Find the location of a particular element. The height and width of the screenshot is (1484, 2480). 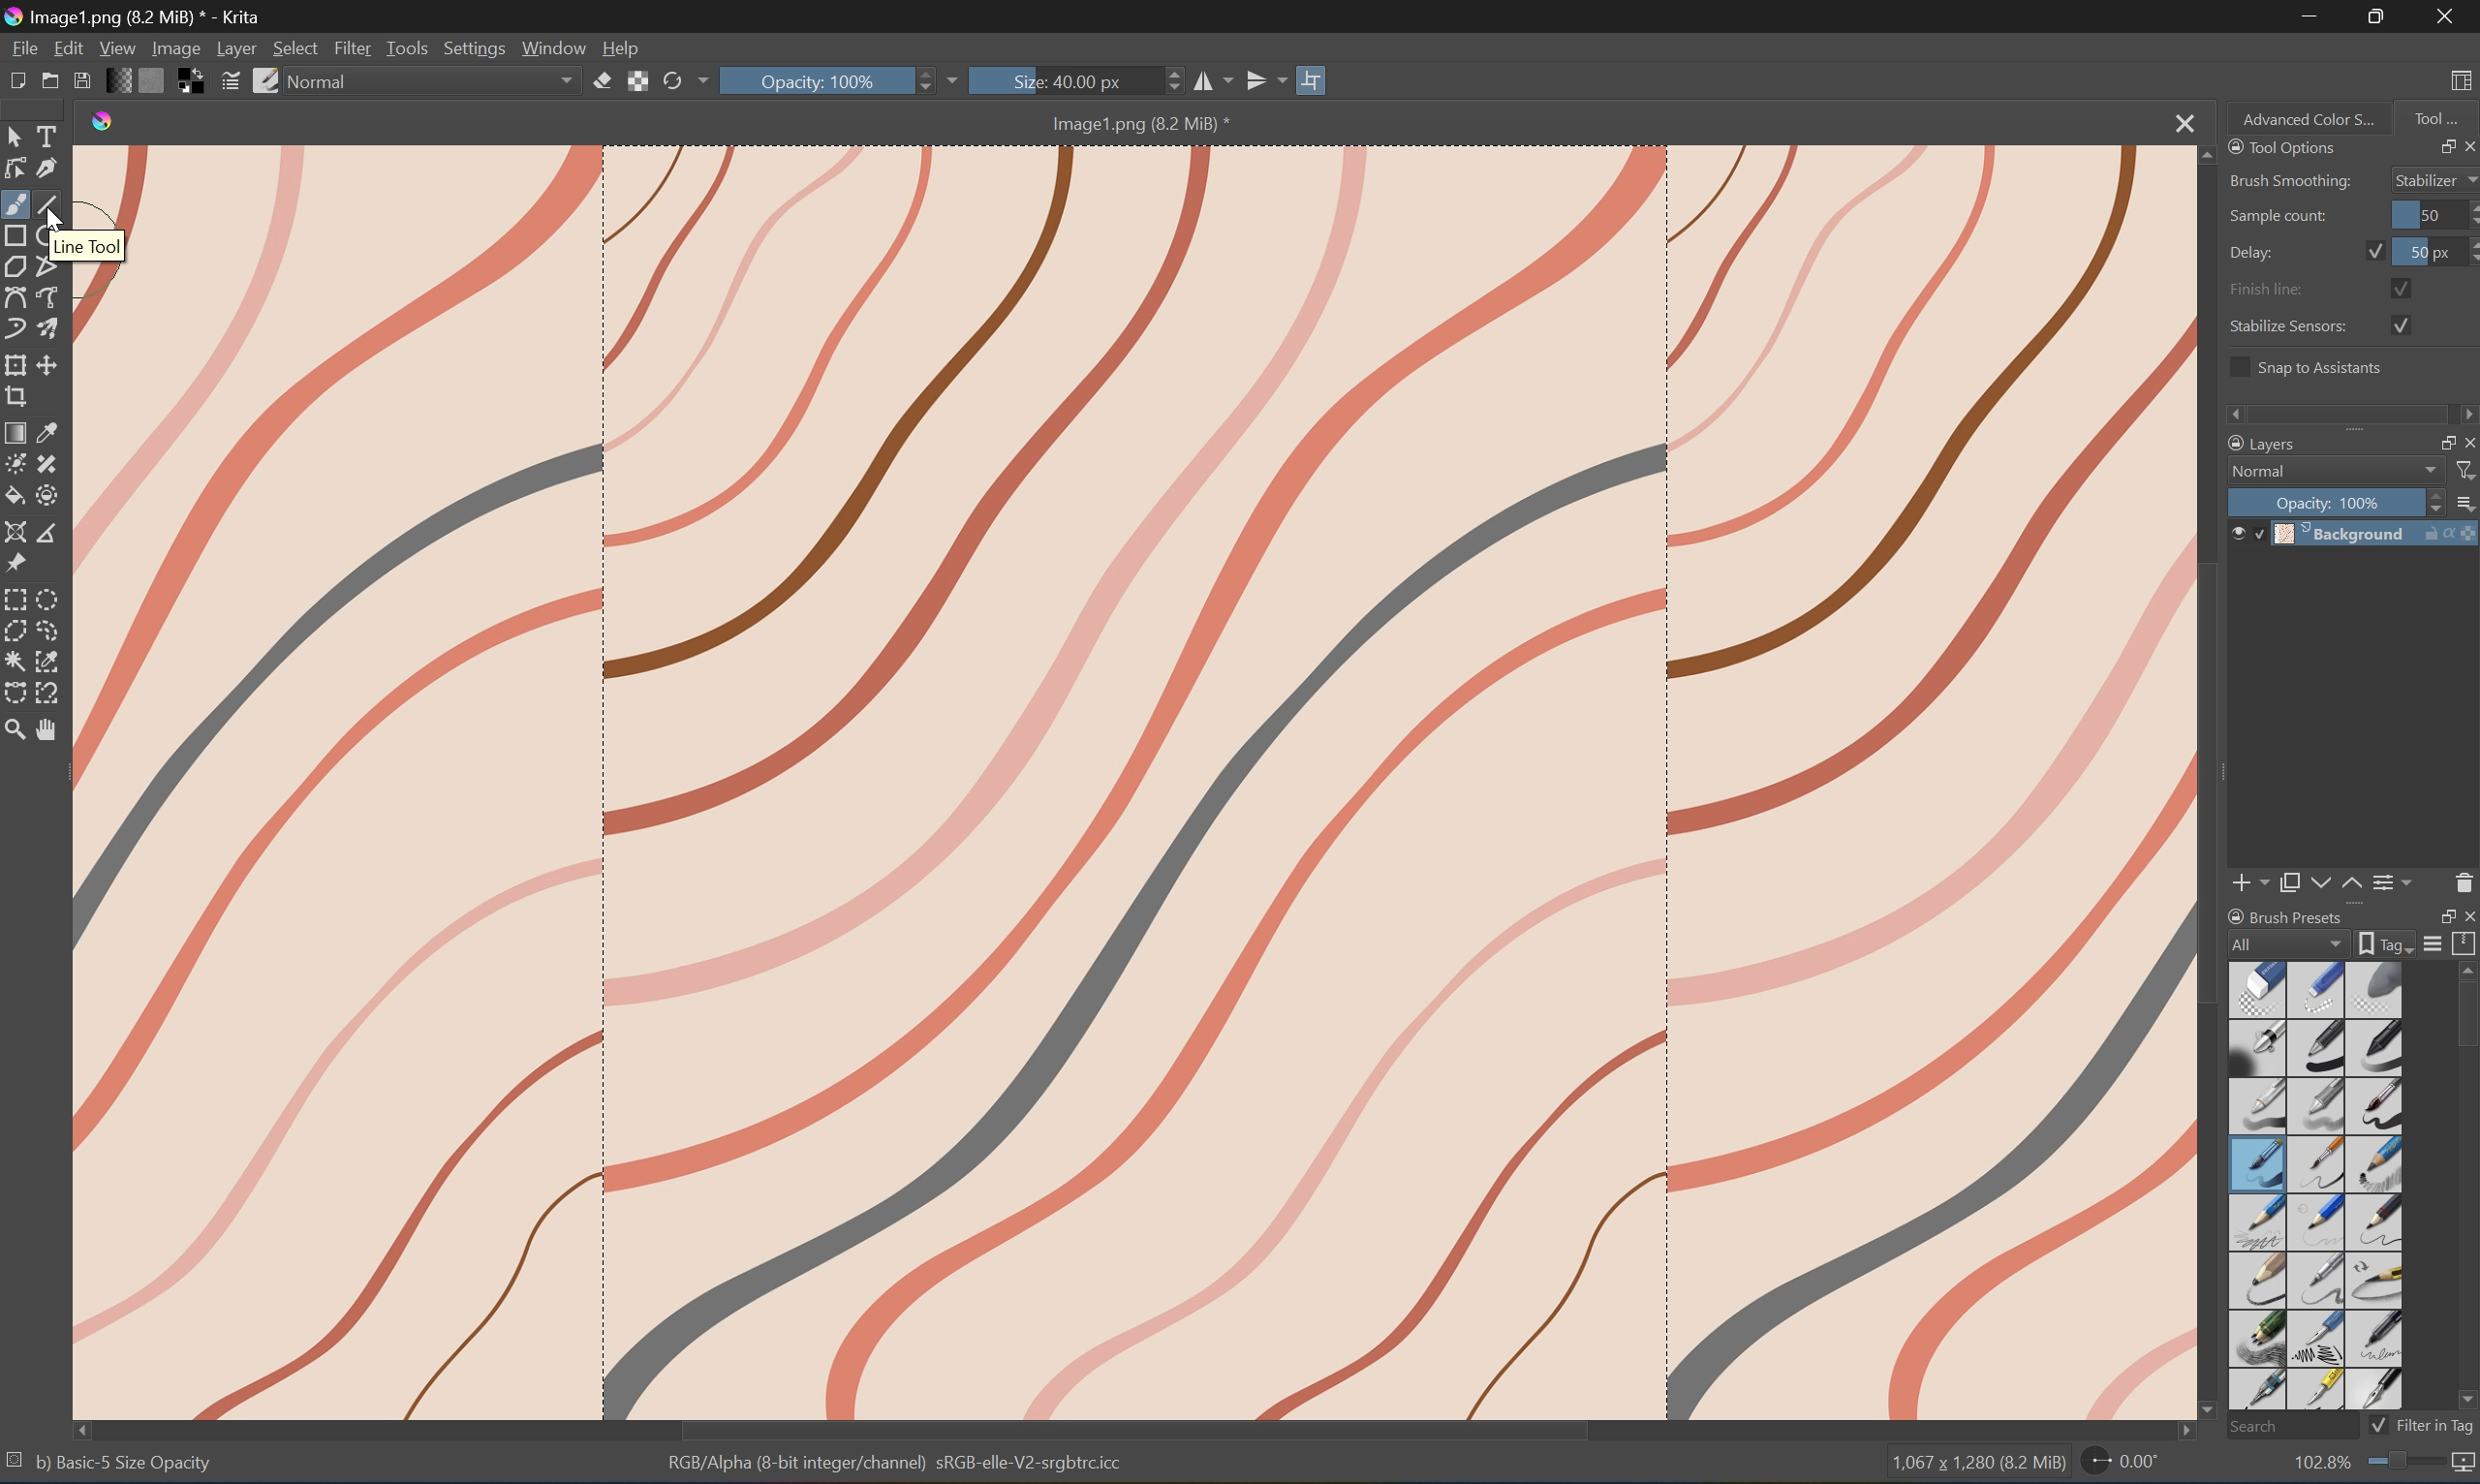

Filter in tag is located at coordinates (2437, 1425).